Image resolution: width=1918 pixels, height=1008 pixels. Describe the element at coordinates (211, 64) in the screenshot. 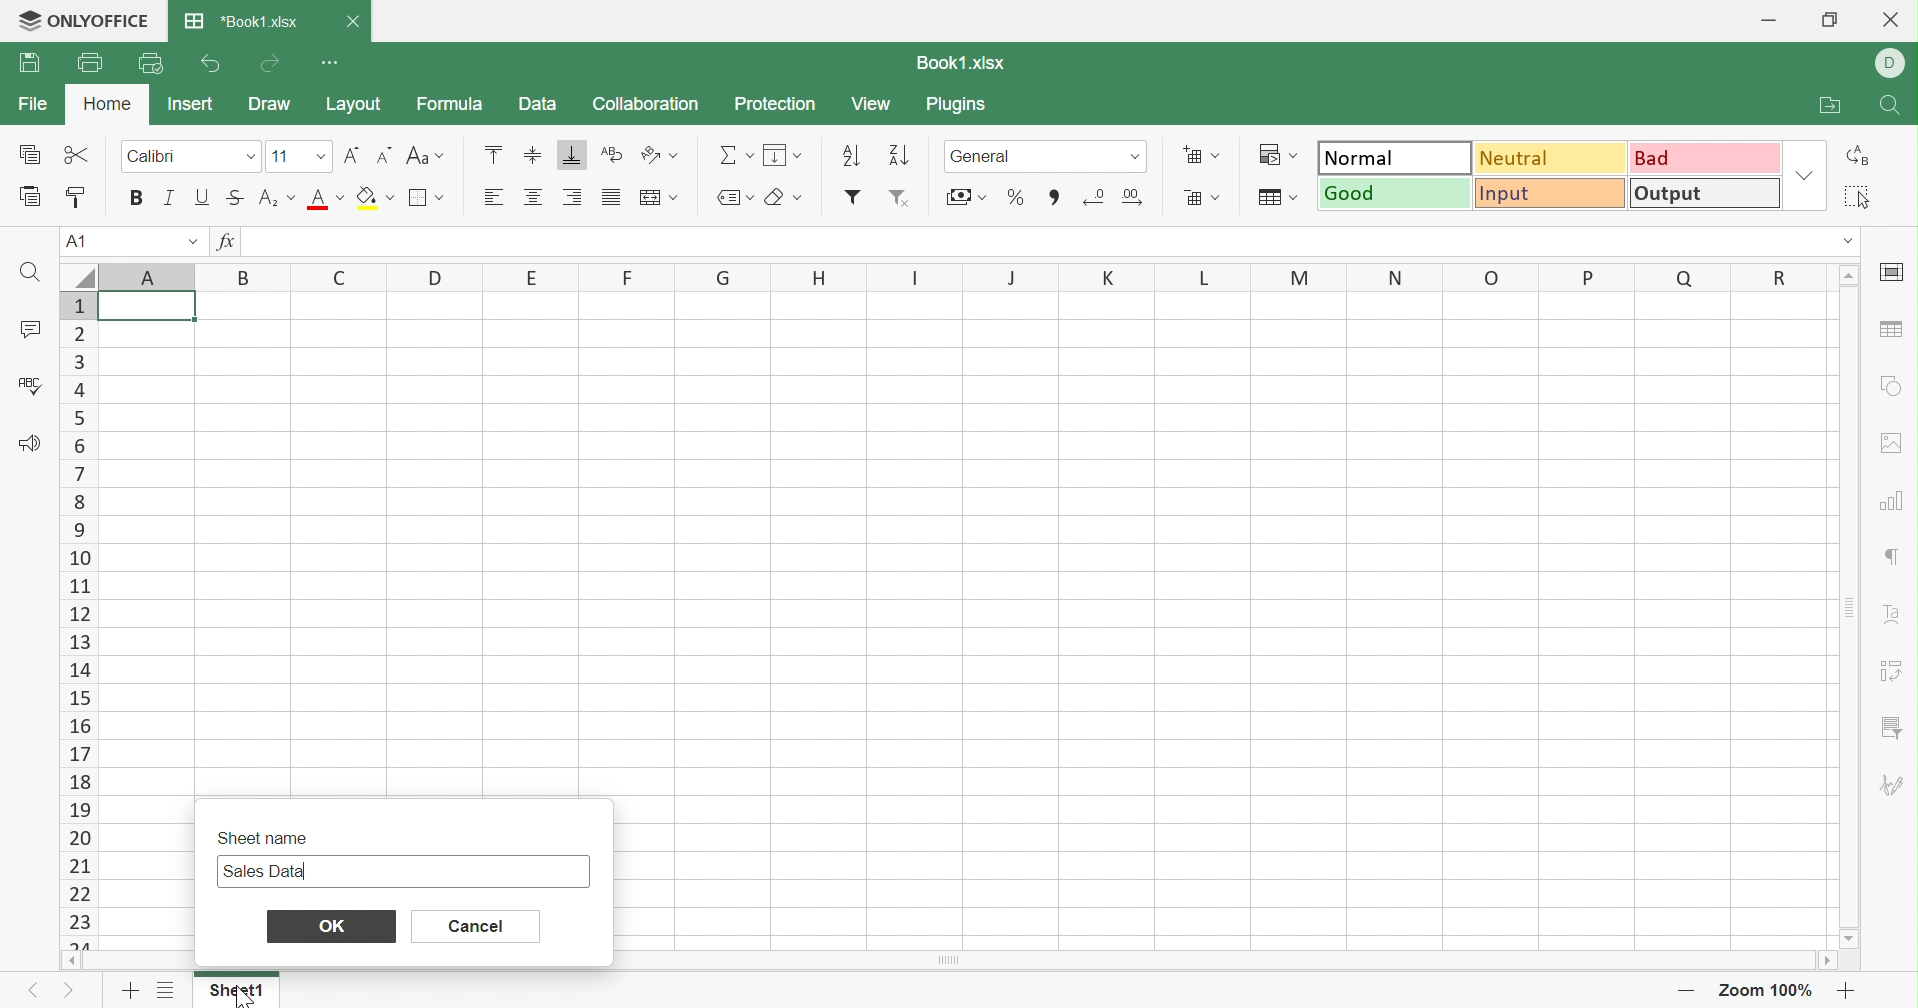

I see `Undo` at that location.